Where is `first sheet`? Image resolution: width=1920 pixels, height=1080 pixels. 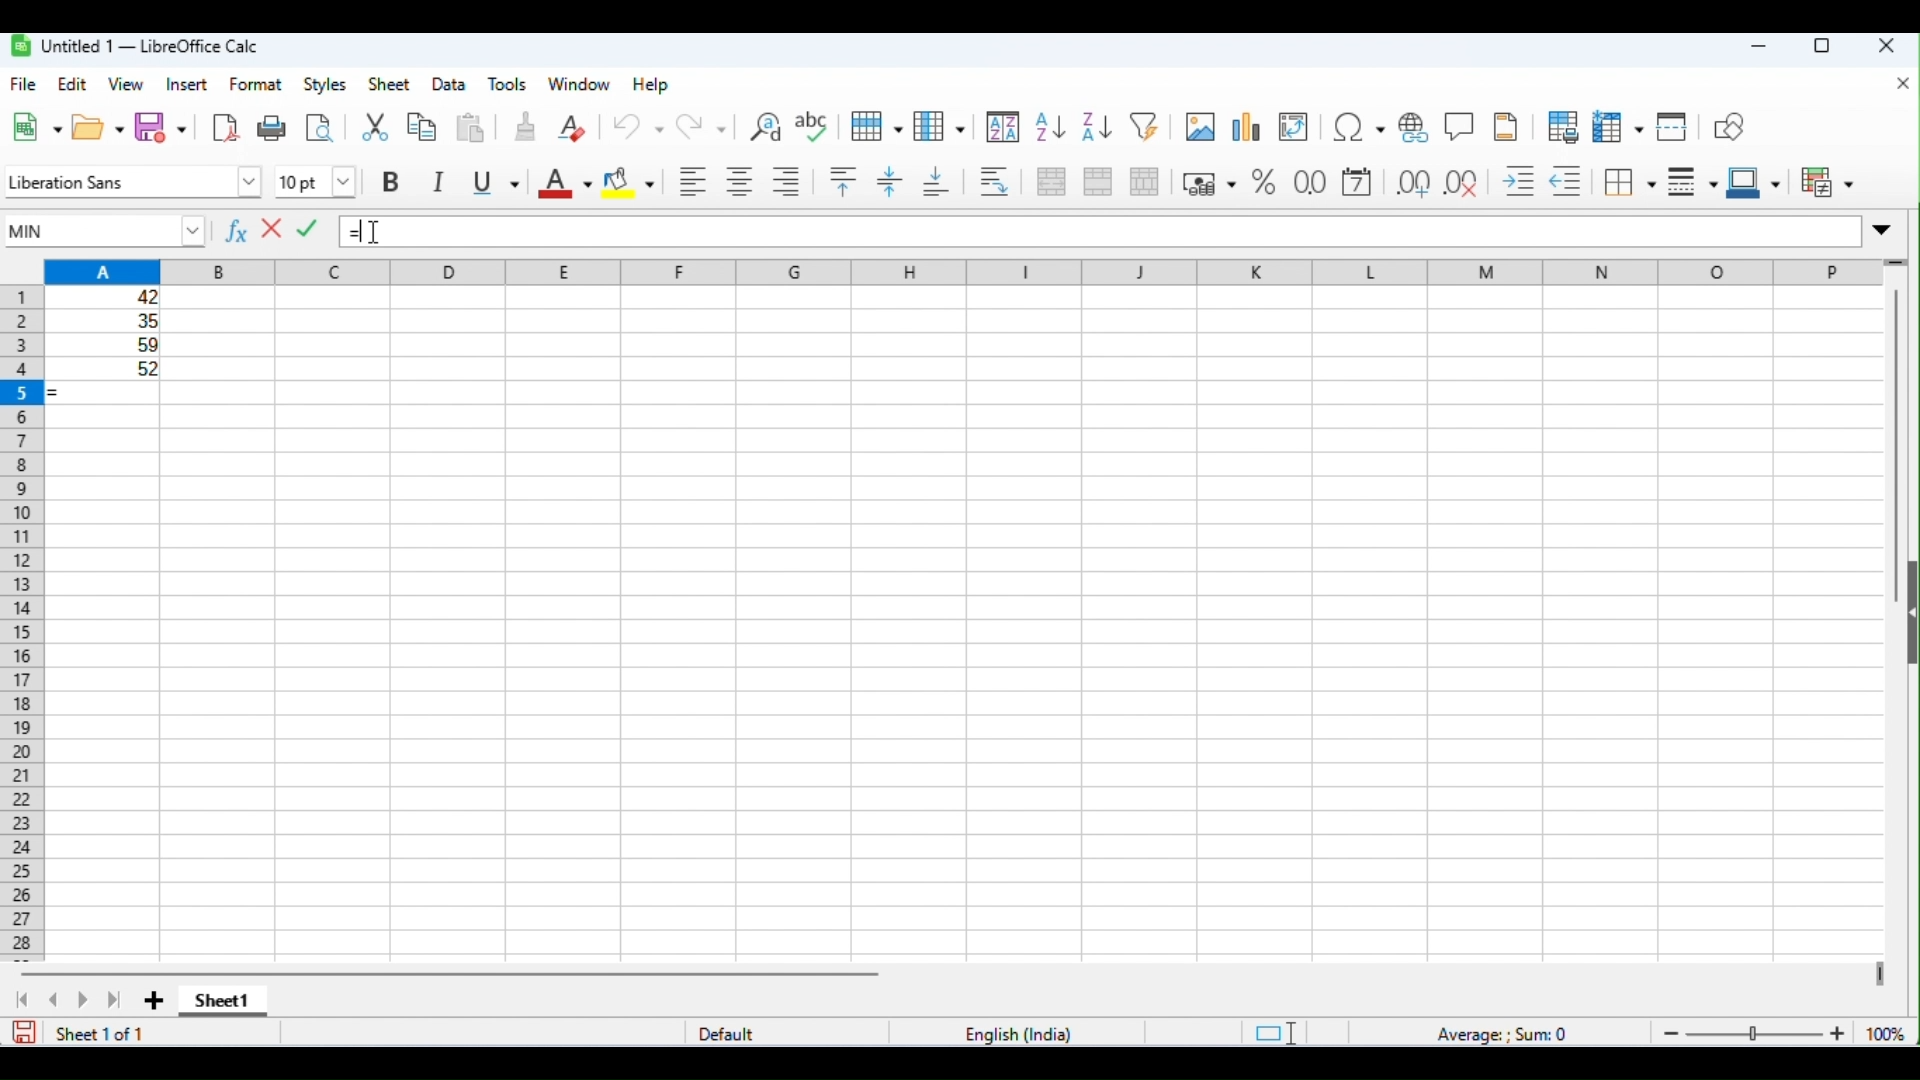 first sheet is located at coordinates (29, 999).